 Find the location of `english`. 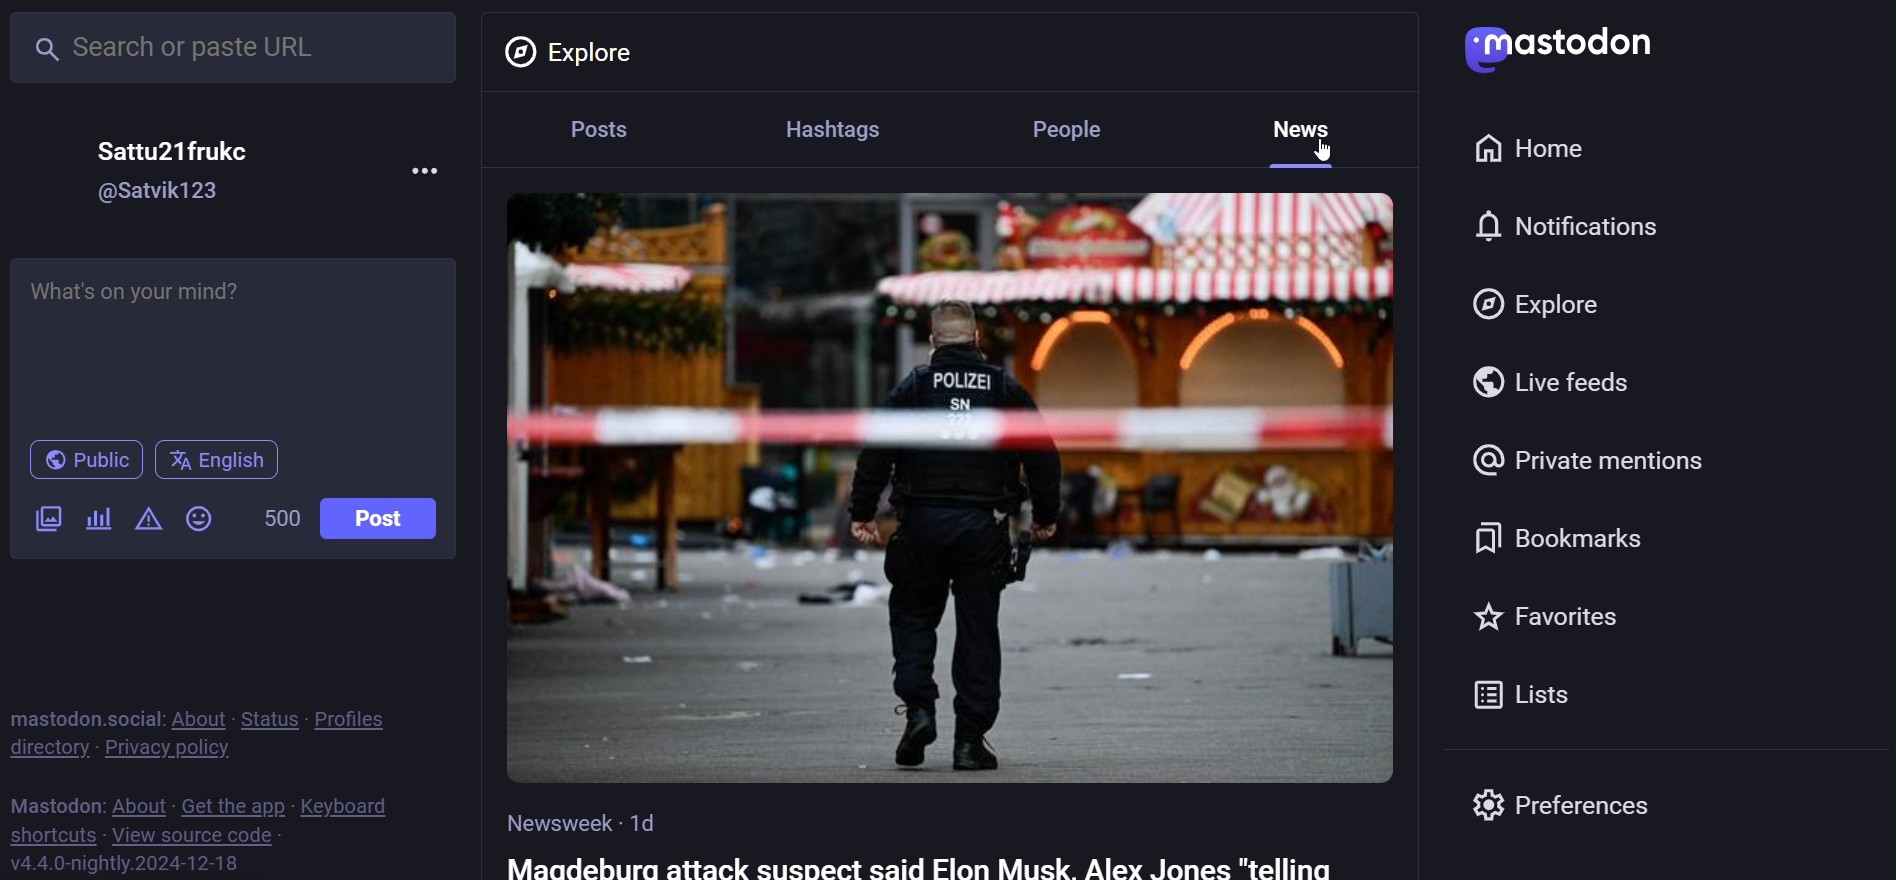

english is located at coordinates (222, 462).